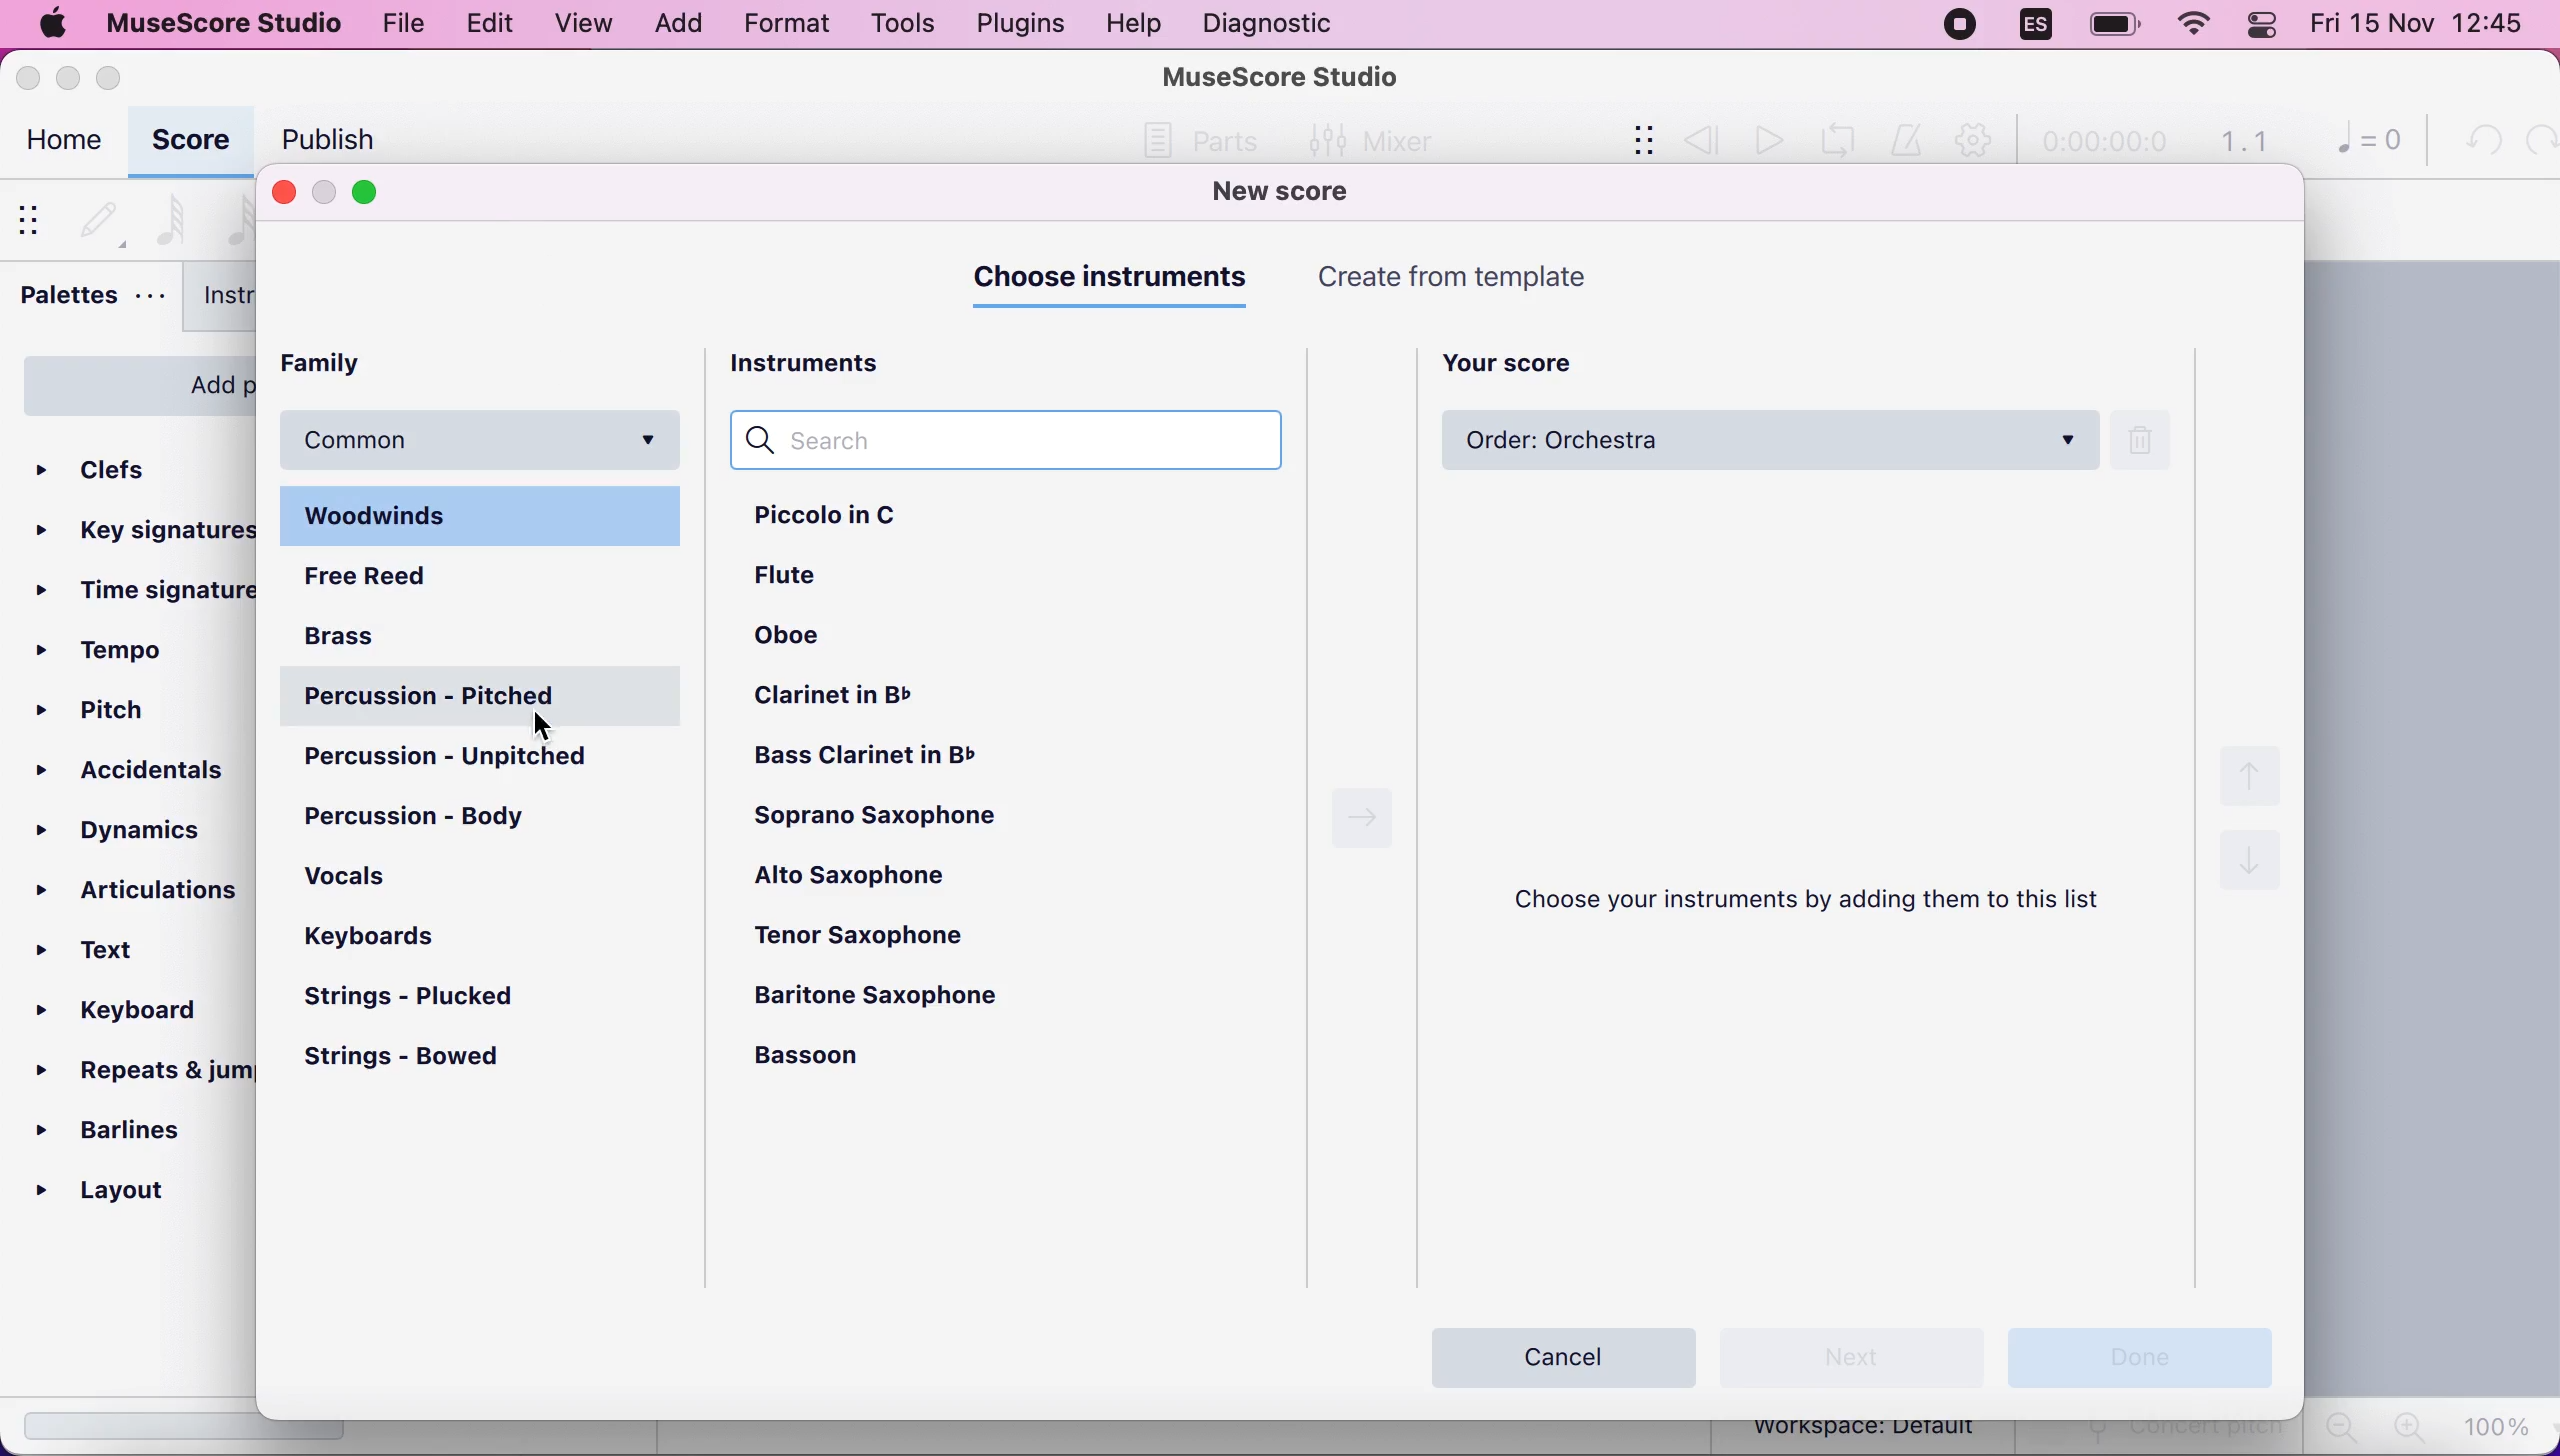  What do you see at coordinates (677, 24) in the screenshot?
I see `add` at bounding box center [677, 24].